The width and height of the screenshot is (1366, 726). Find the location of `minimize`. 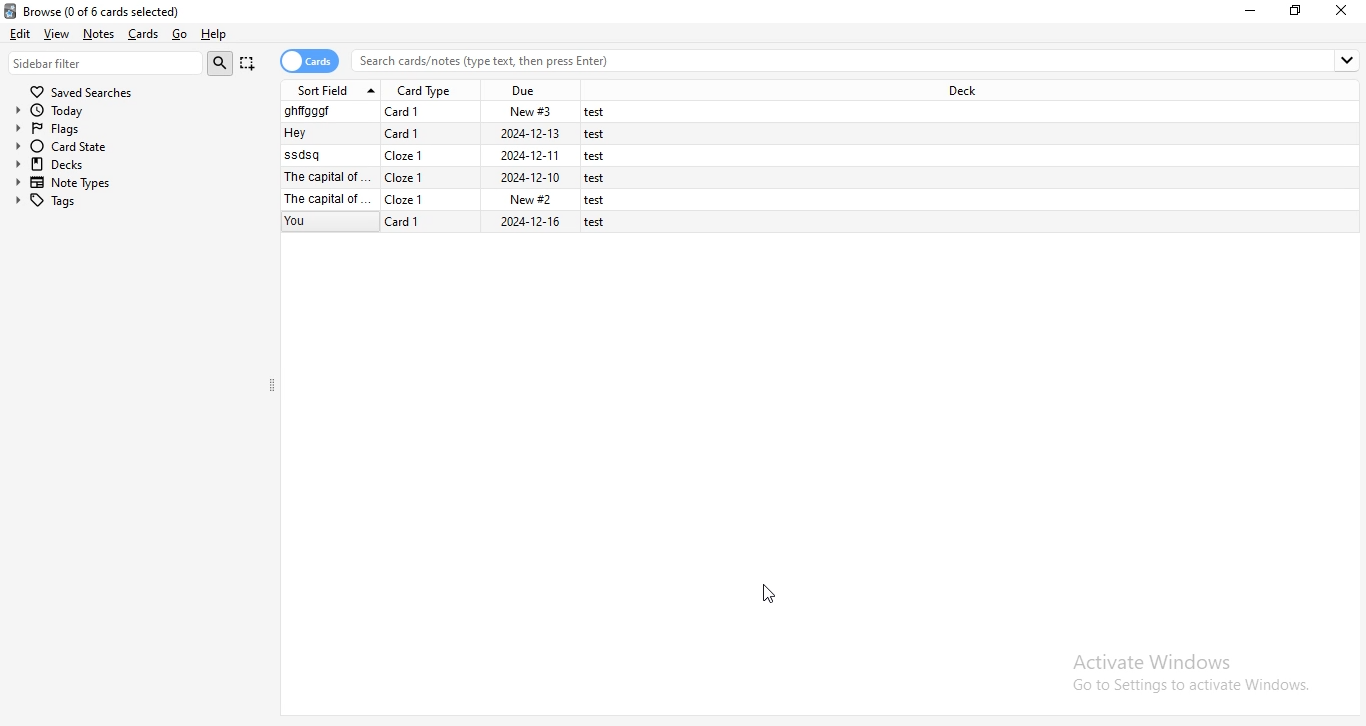

minimize is located at coordinates (1252, 10).